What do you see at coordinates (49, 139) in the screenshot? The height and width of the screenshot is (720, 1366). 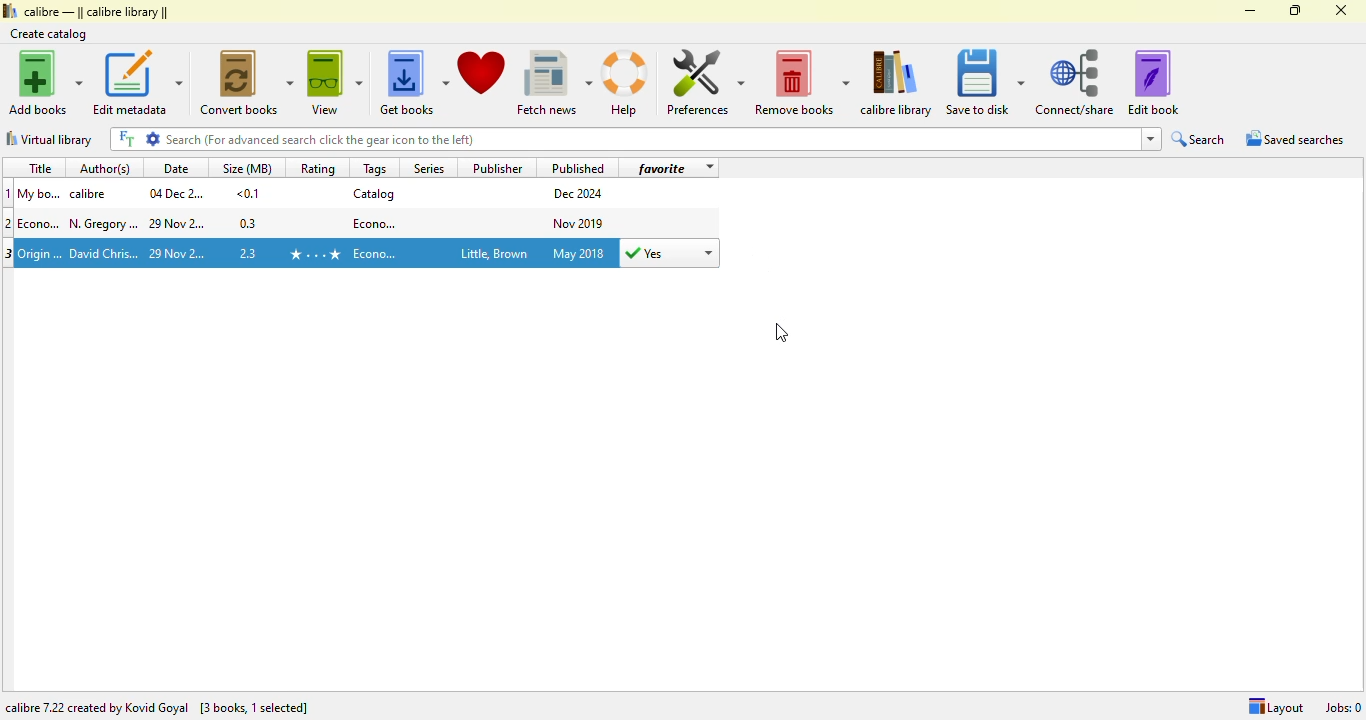 I see `virtual library` at bounding box center [49, 139].